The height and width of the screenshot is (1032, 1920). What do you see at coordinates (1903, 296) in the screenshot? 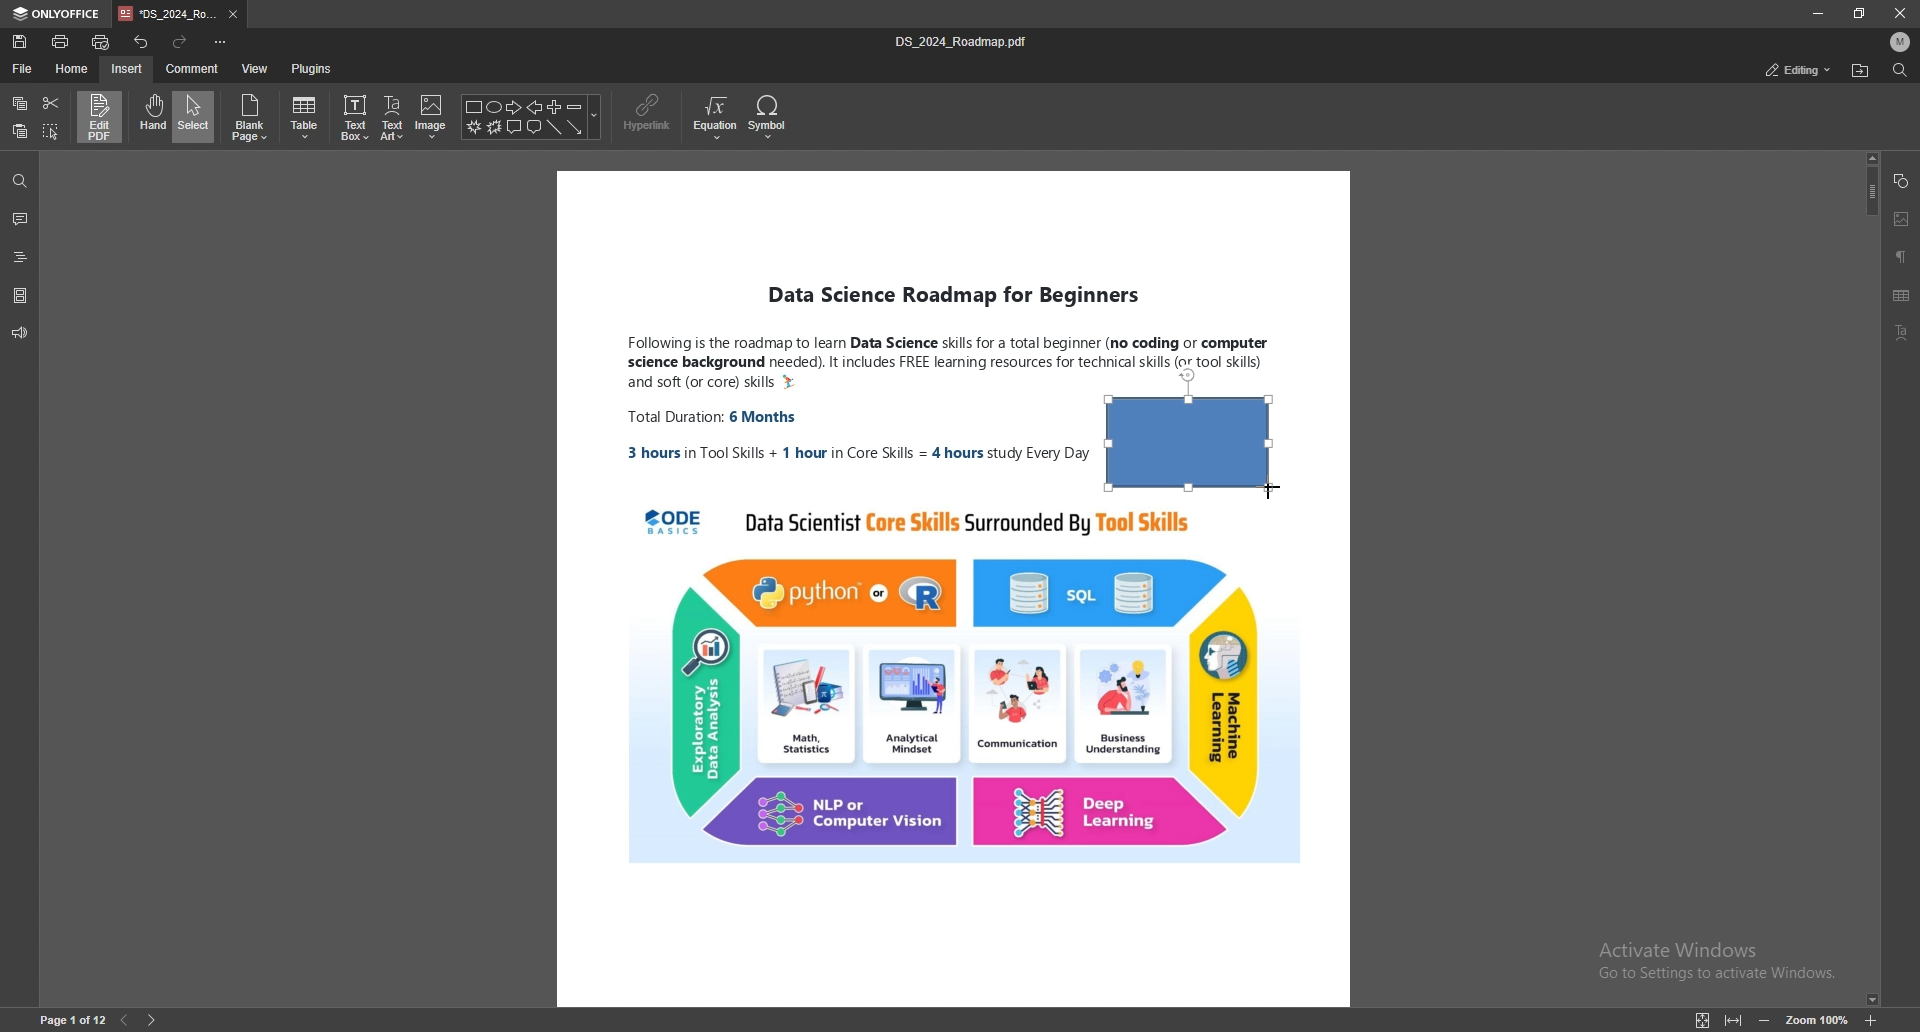
I see `table` at bounding box center [1903, 296].